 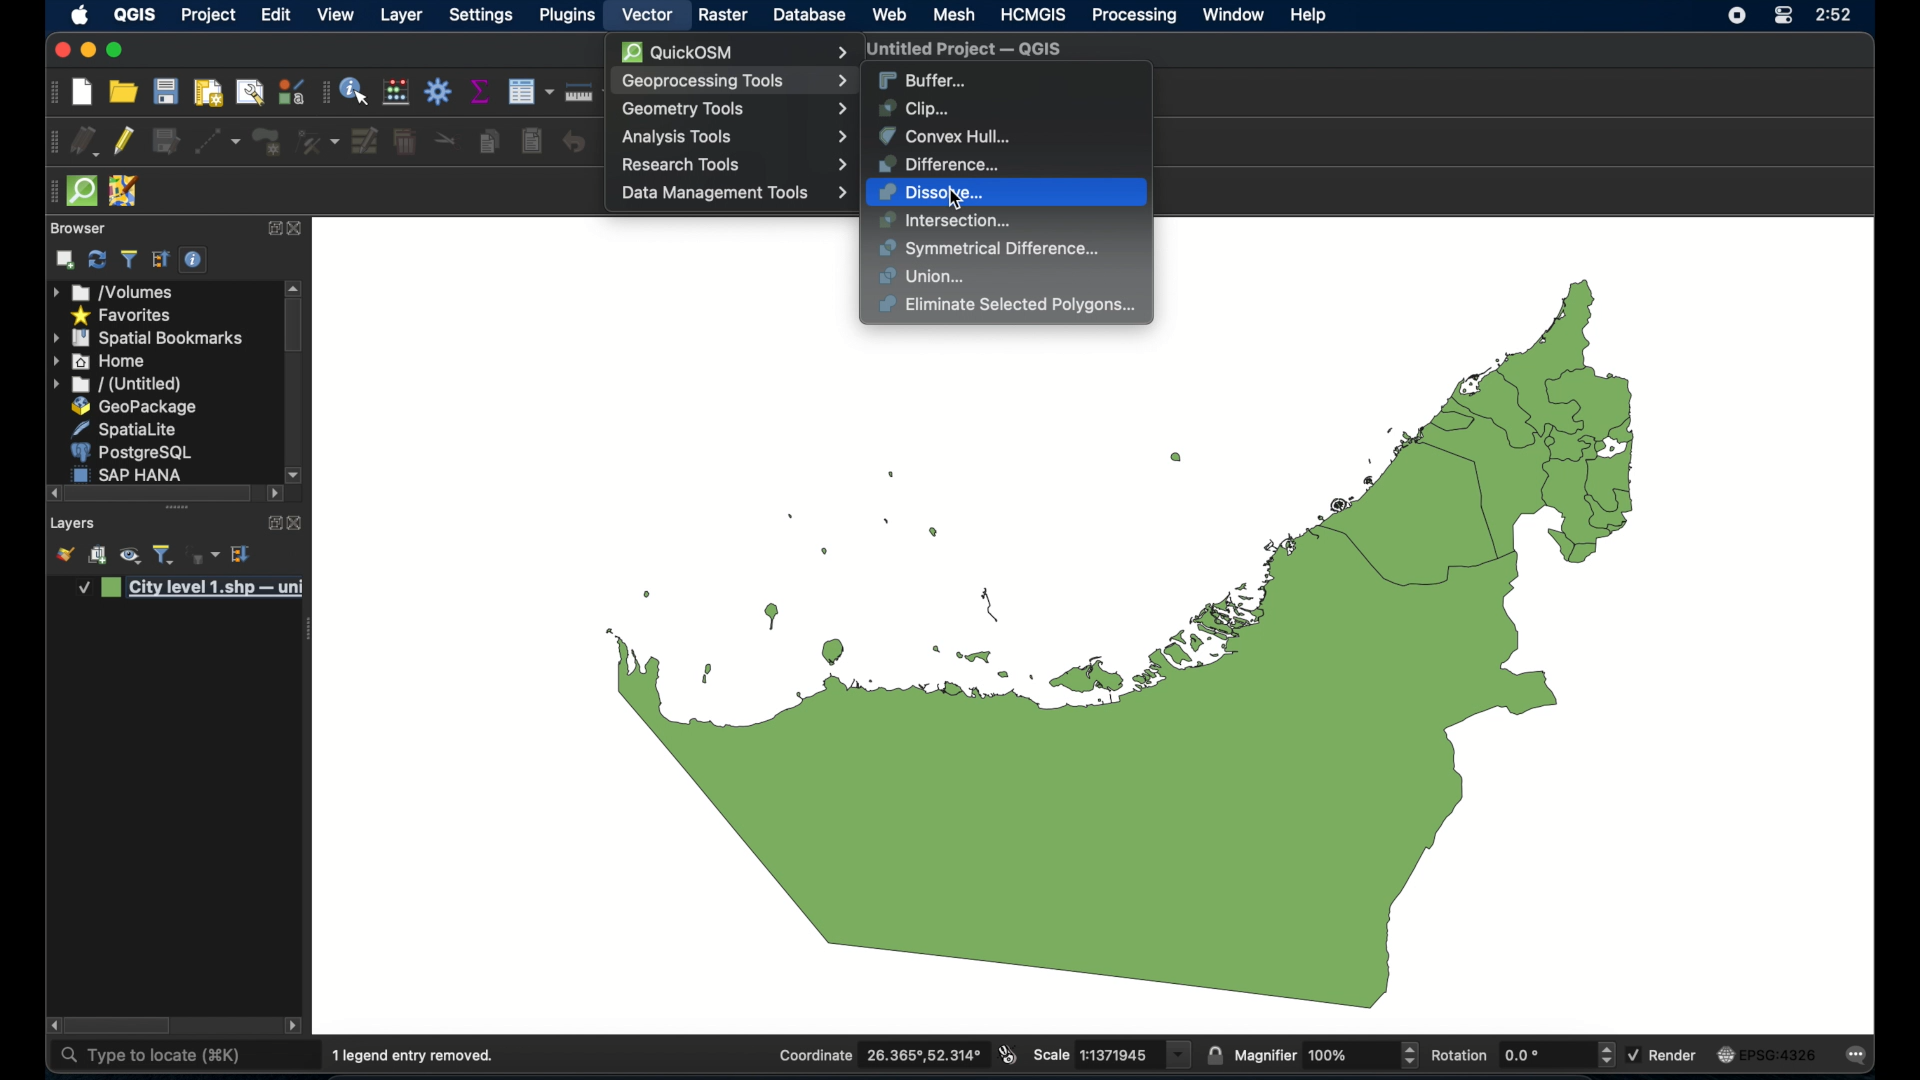 I want to click on edit, so click(x=275, y=15).